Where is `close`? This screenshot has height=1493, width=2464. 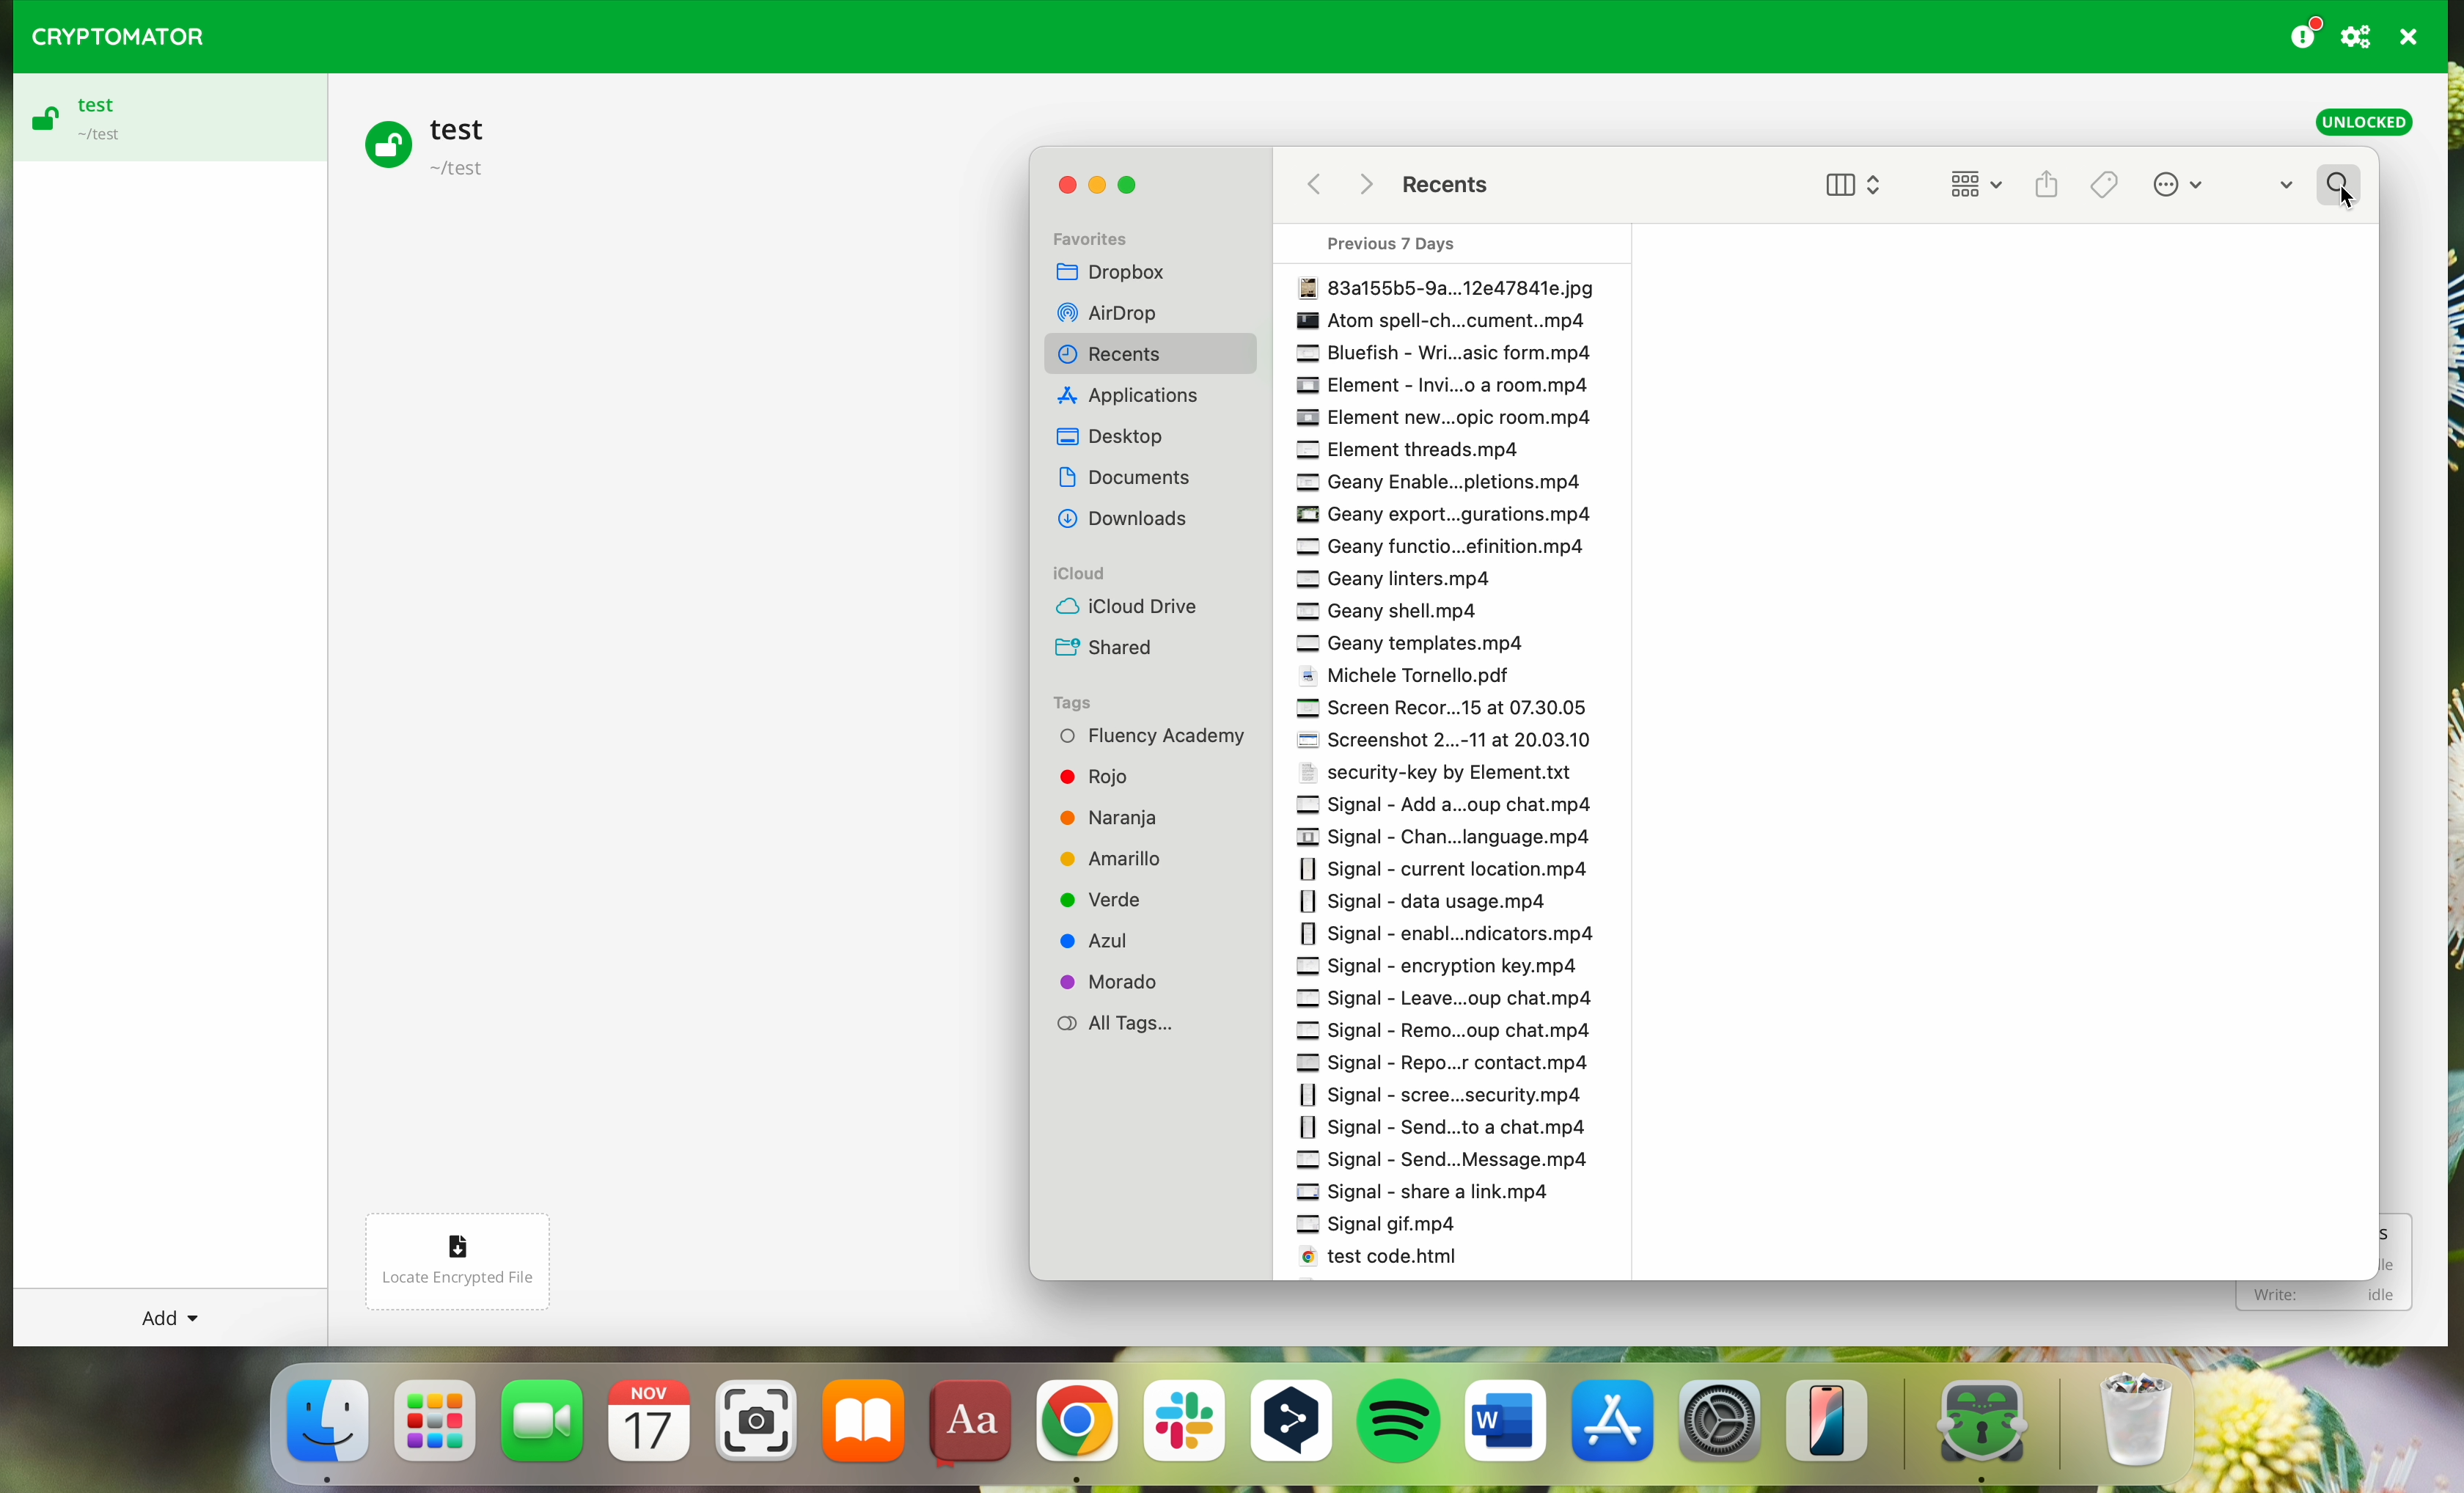 close is located at coordinates (1060, 189).